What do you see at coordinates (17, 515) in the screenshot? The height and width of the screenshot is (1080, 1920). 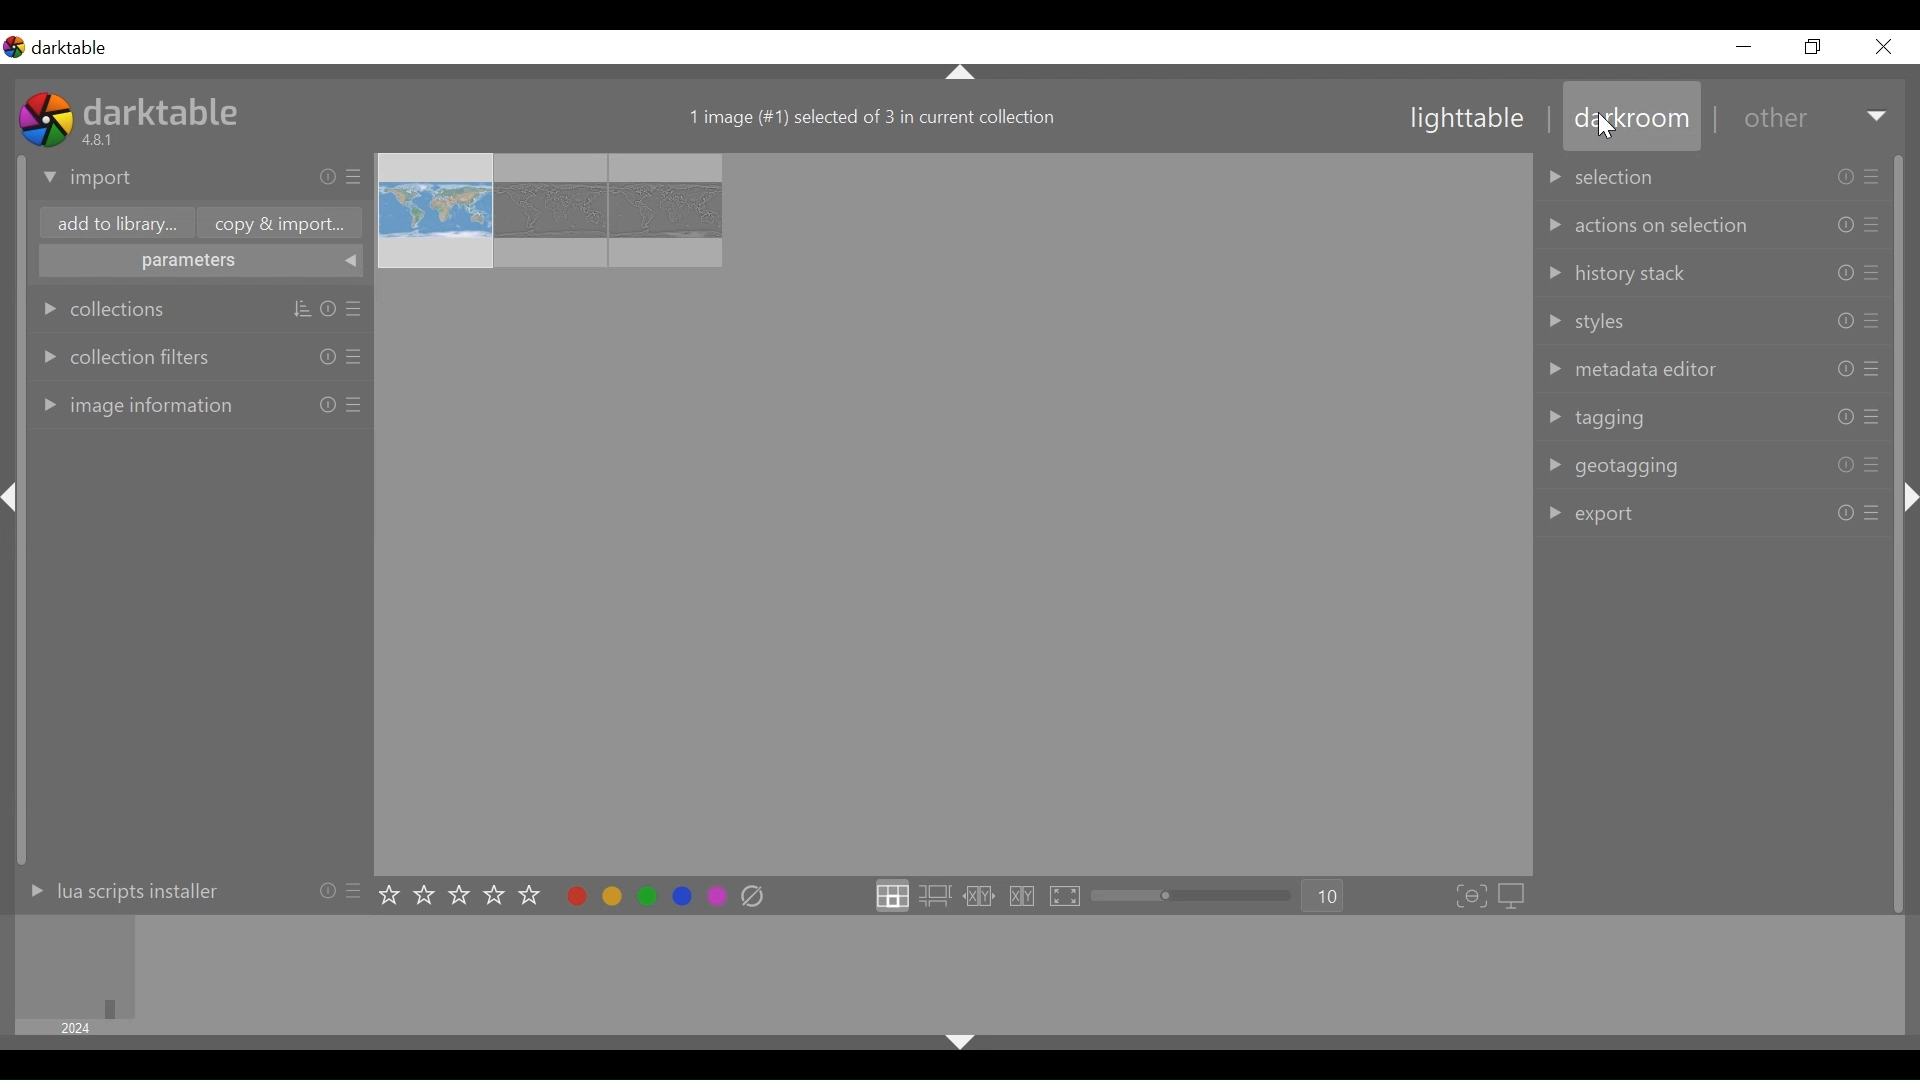 I see `` at bounding box center [17, 515].